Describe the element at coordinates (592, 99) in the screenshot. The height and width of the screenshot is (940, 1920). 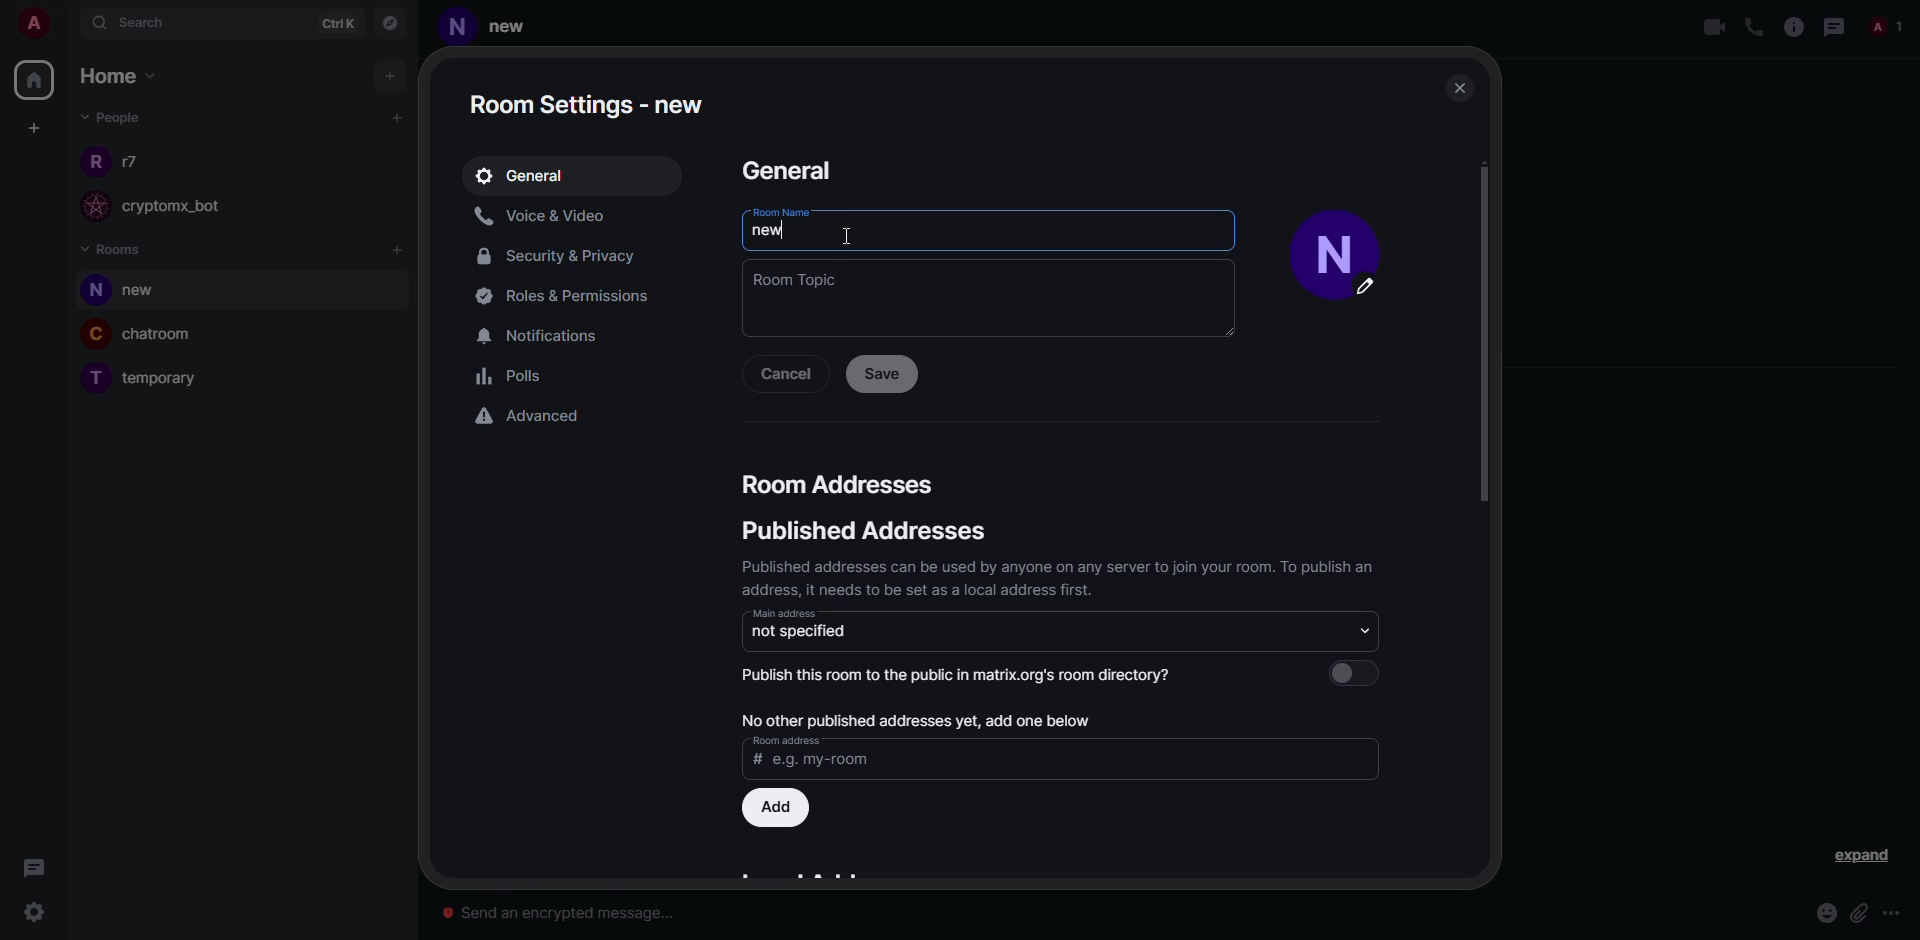
I see `room settings` at that location.